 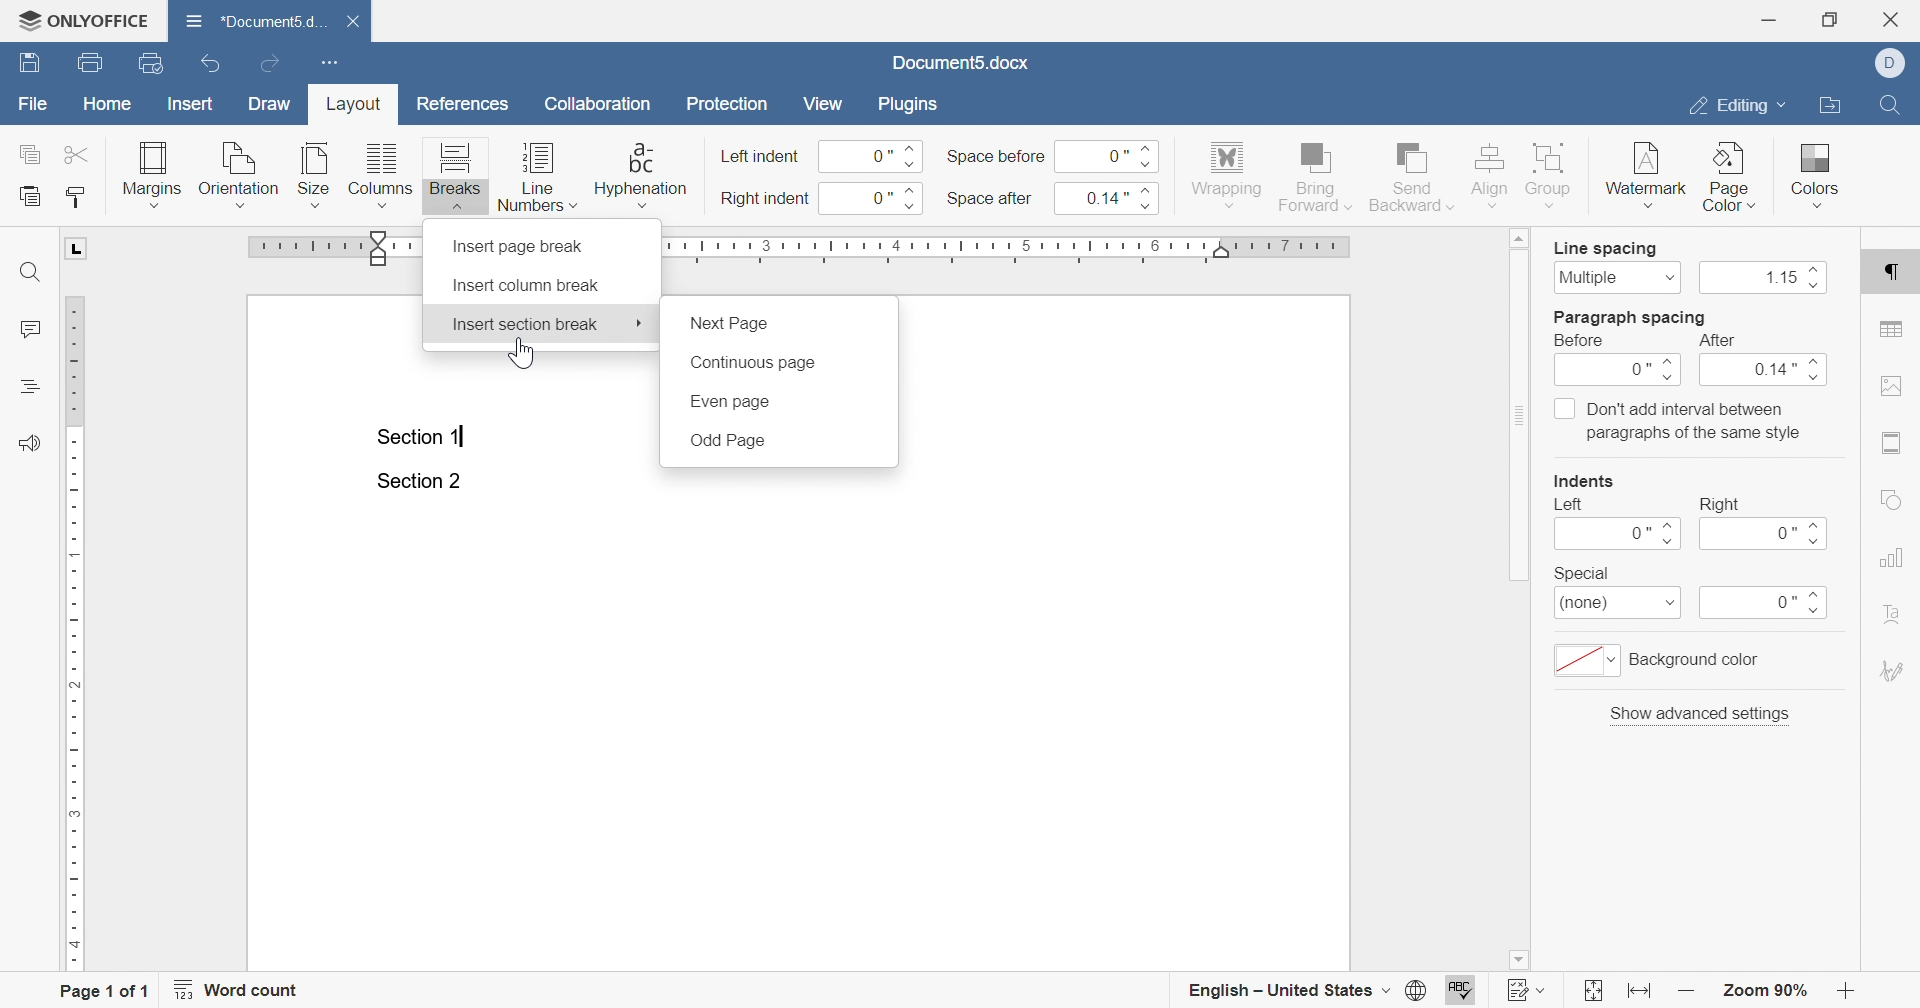 I want to click on save, so click(x=29, y=62).